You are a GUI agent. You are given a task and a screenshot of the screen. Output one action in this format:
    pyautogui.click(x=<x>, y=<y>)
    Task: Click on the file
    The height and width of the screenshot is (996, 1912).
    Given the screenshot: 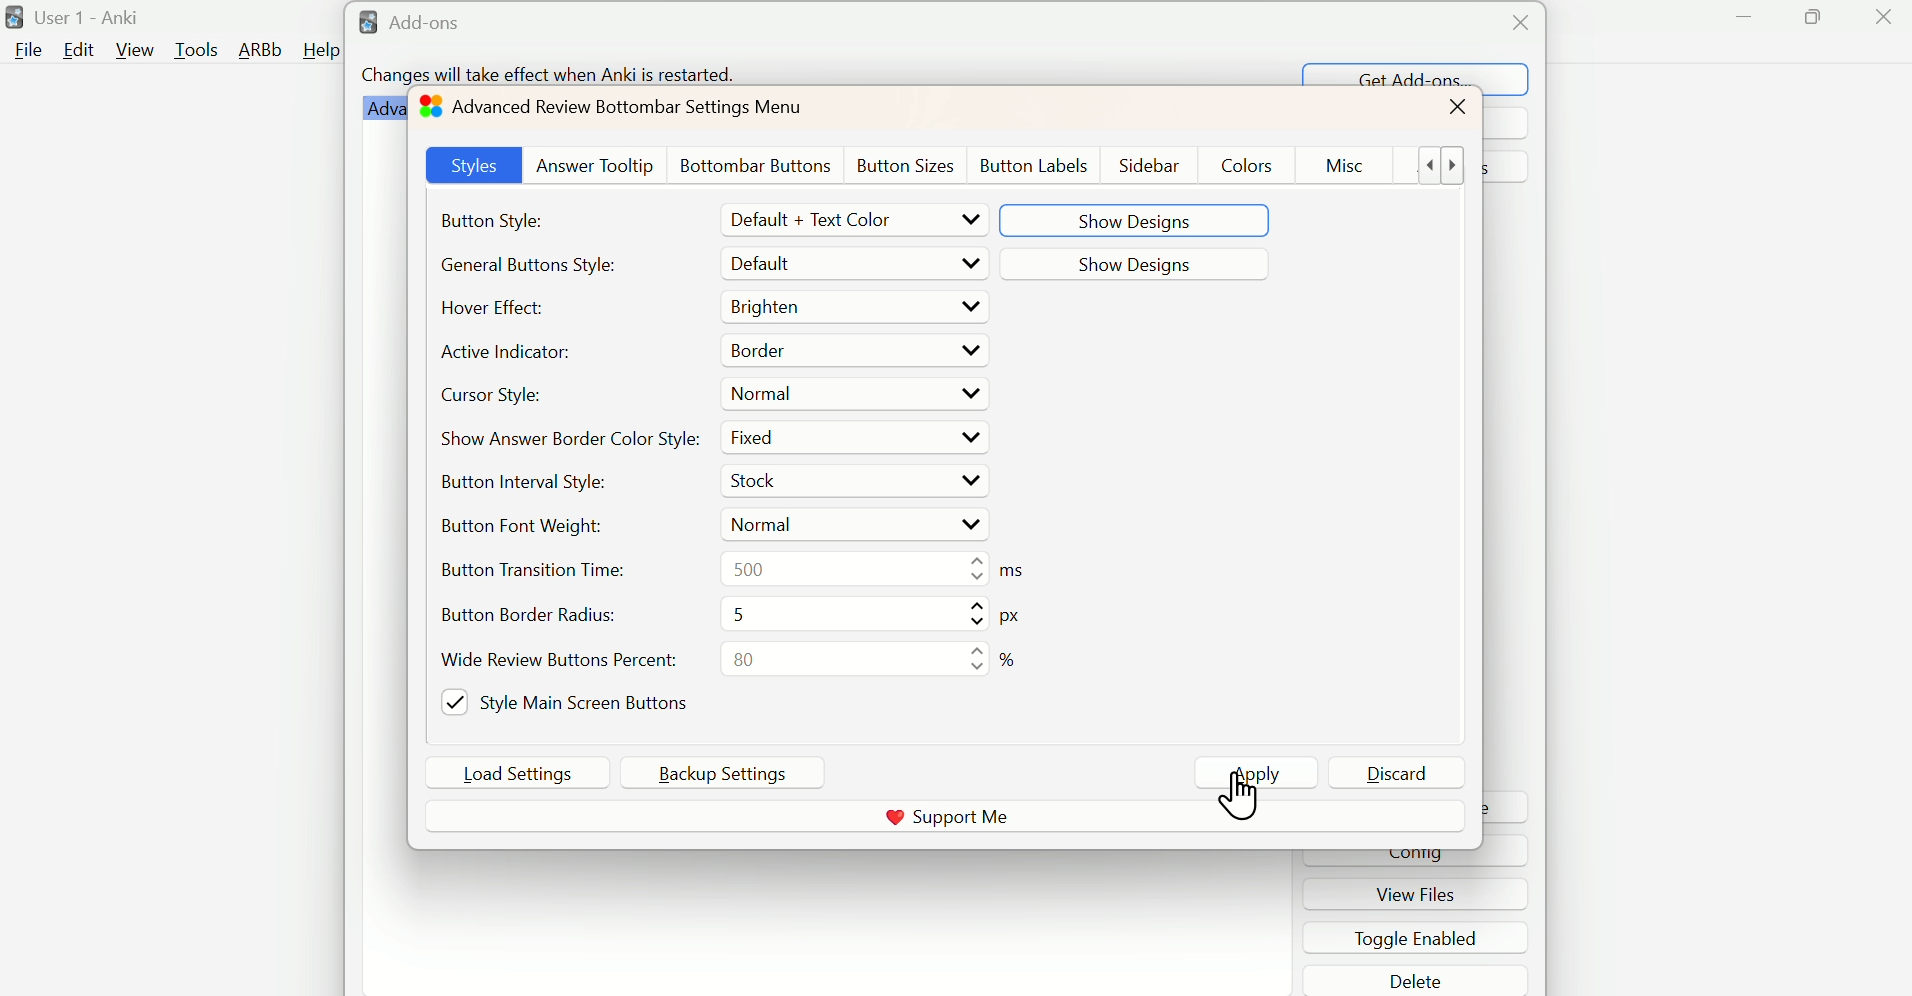 What is the action you would take?
    pyautogui.click(x=24, y=55)
    